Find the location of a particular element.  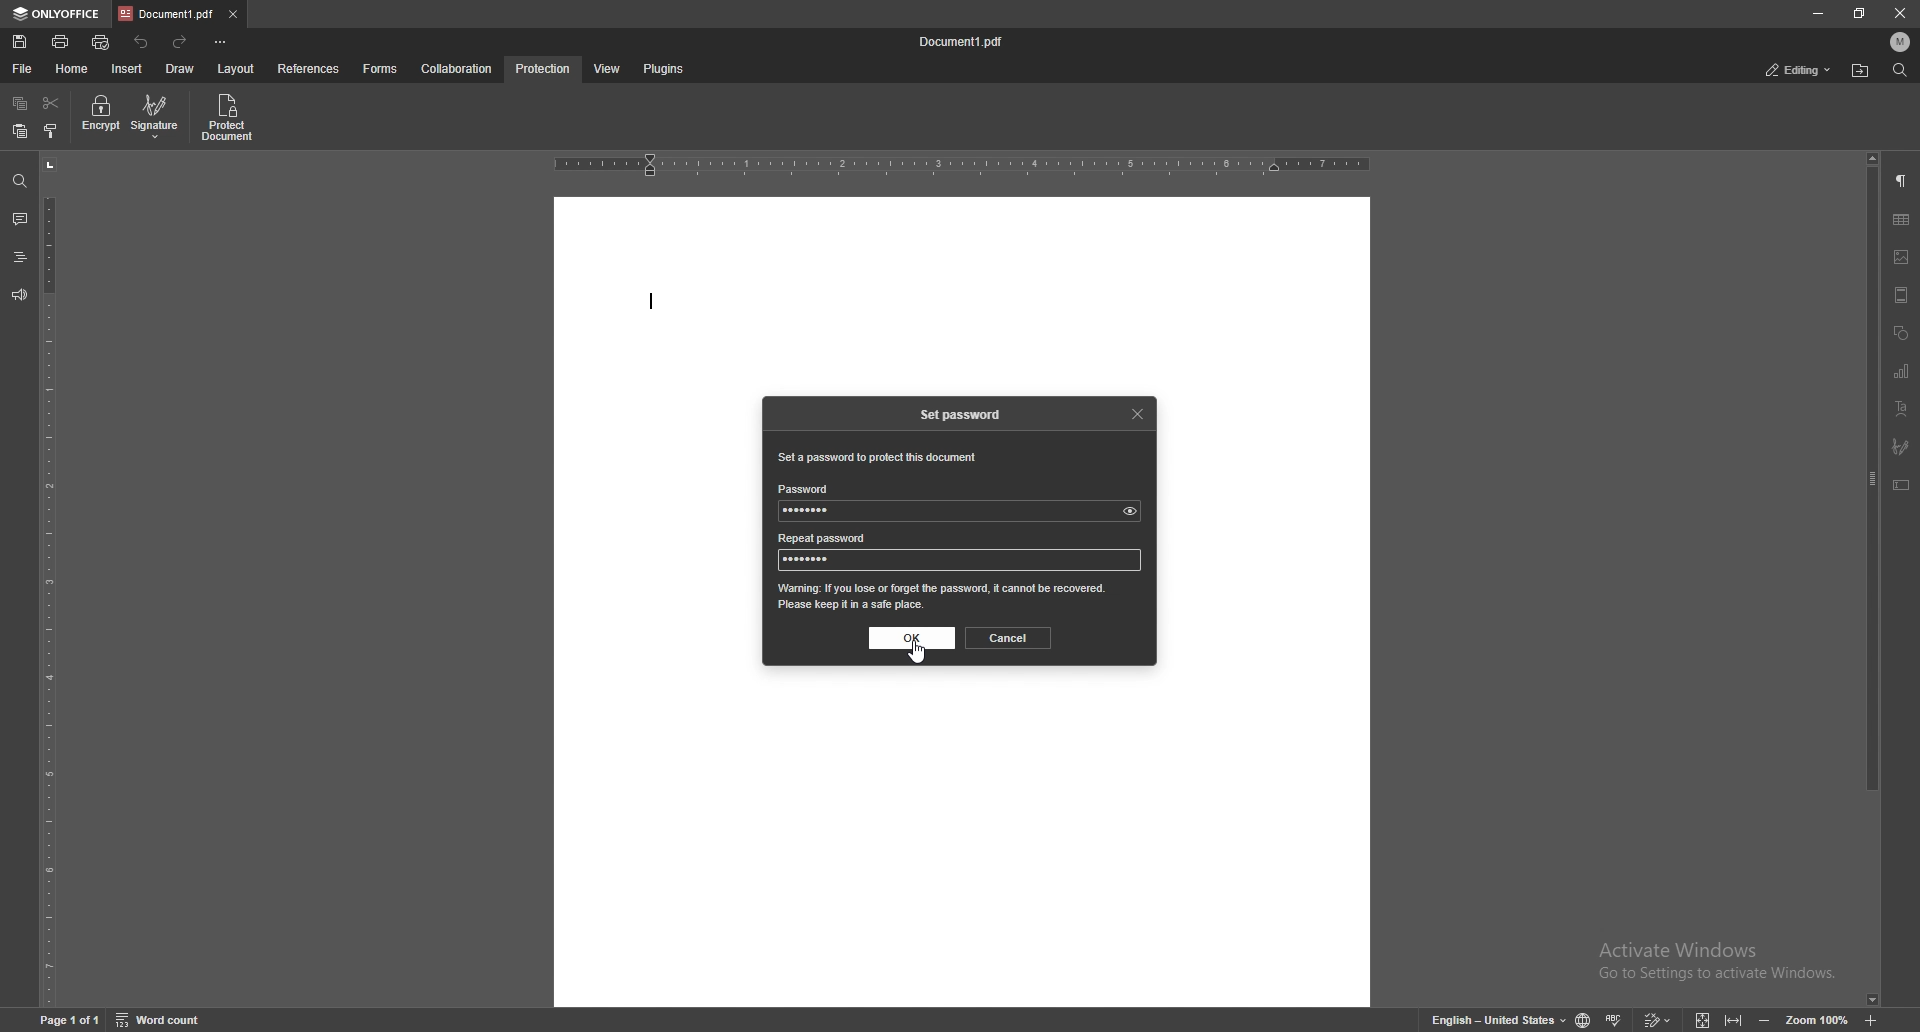

close is located at coordinates (1137, 412).